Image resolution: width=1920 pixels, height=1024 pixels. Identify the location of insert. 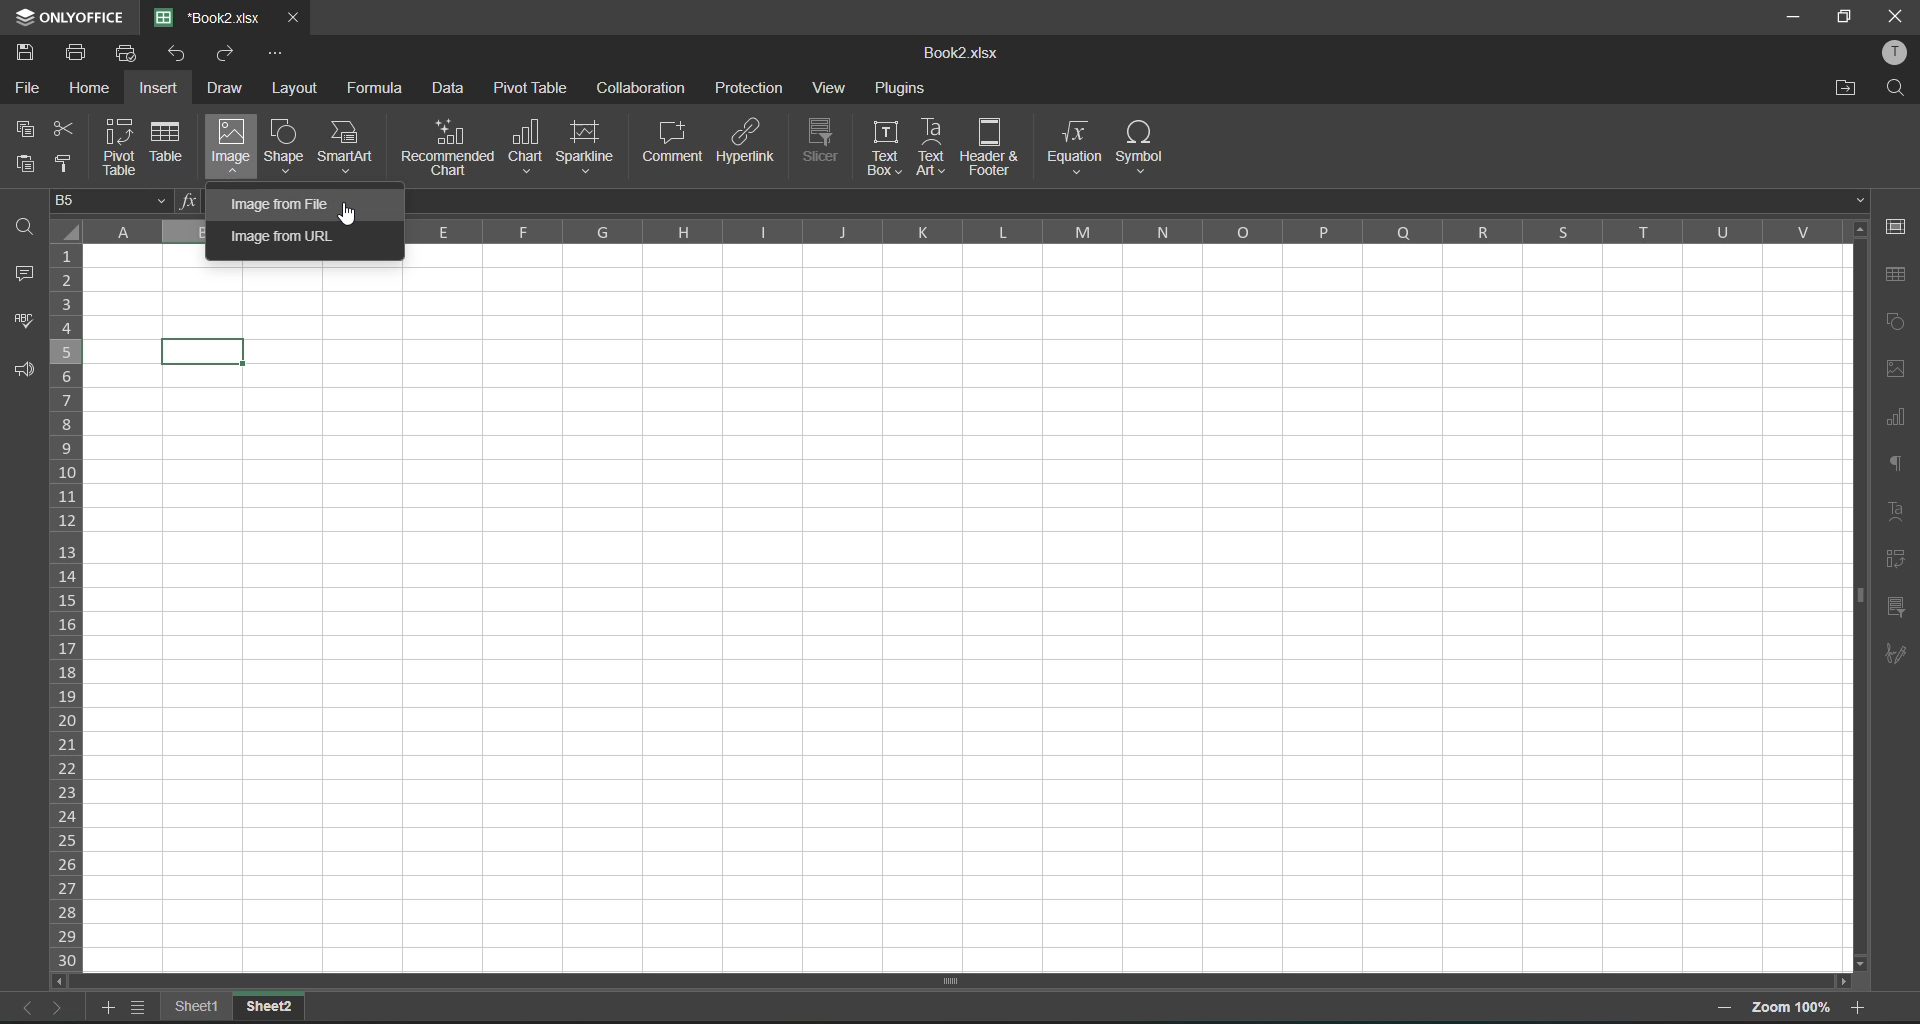
(166, 86).